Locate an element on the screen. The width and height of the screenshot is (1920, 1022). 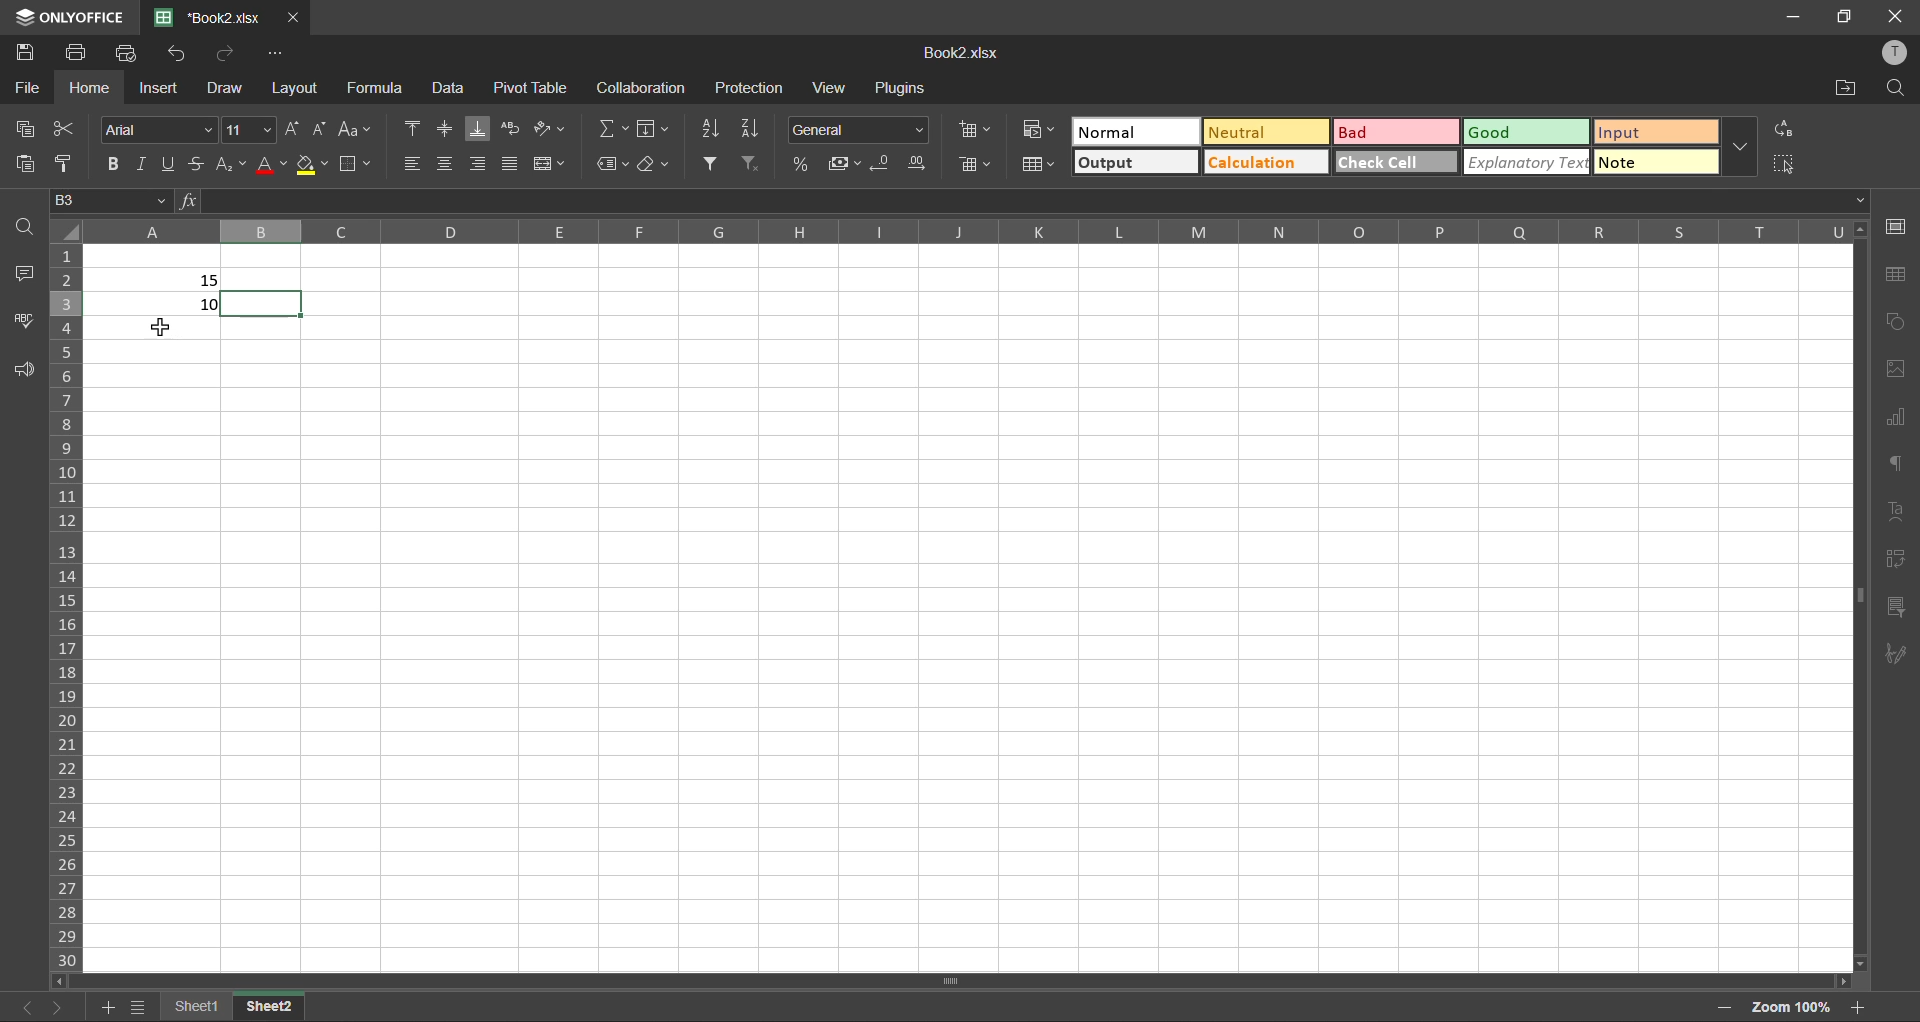
named ranges is located at coordinates (614, 164).